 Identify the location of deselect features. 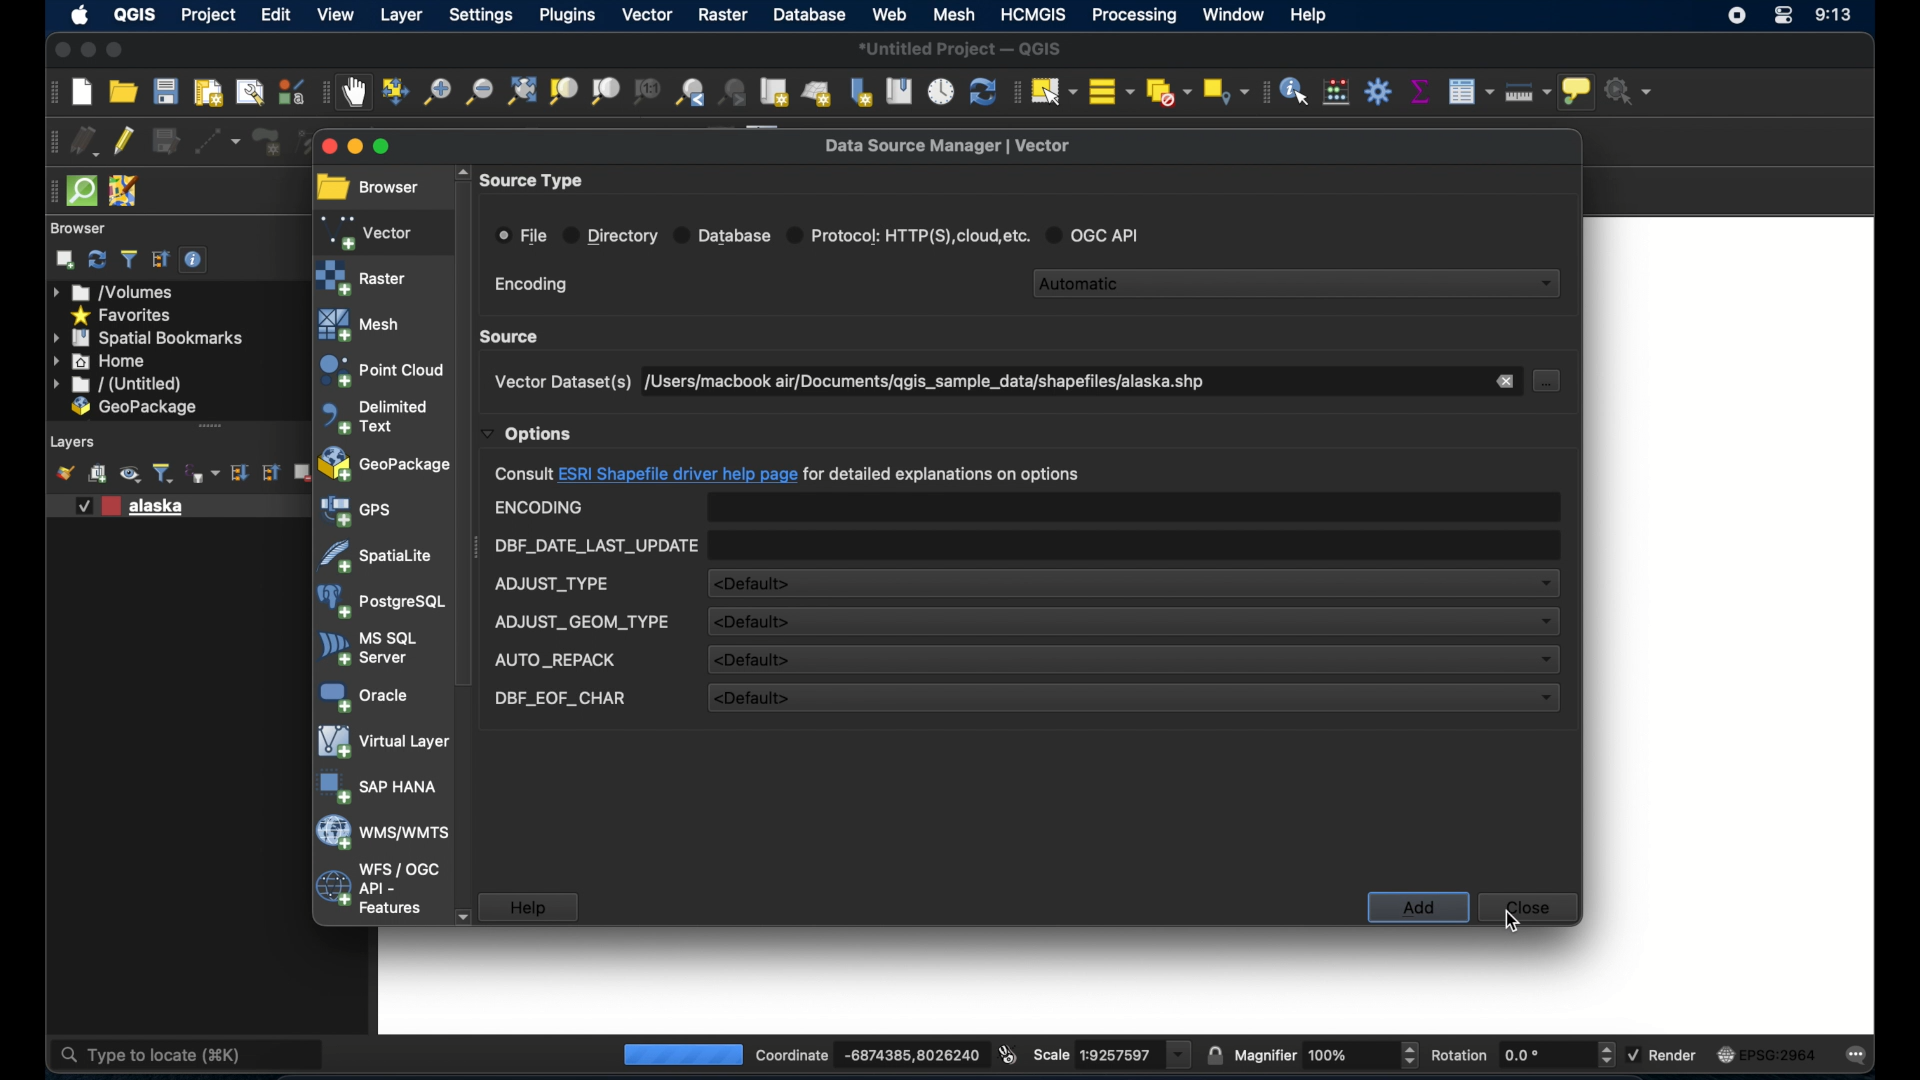
(1169, 88).